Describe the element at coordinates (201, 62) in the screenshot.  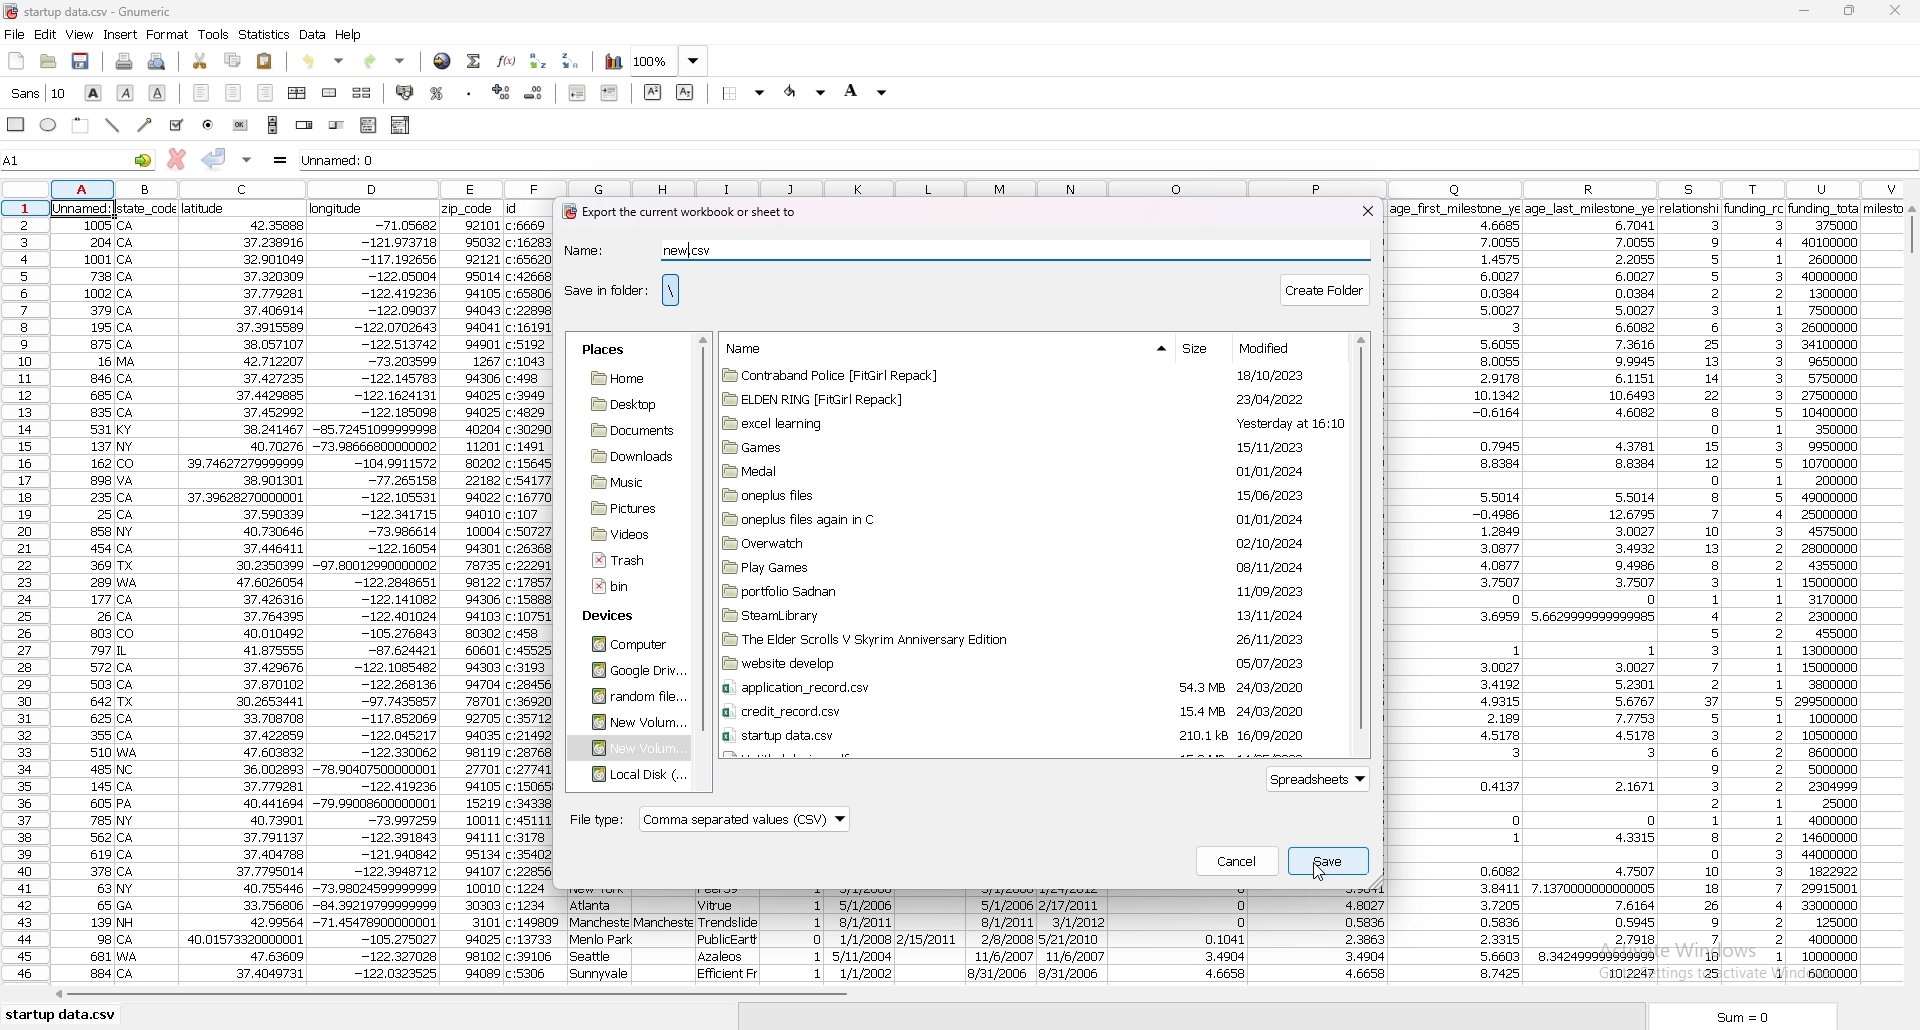
I see `cut` at that location.